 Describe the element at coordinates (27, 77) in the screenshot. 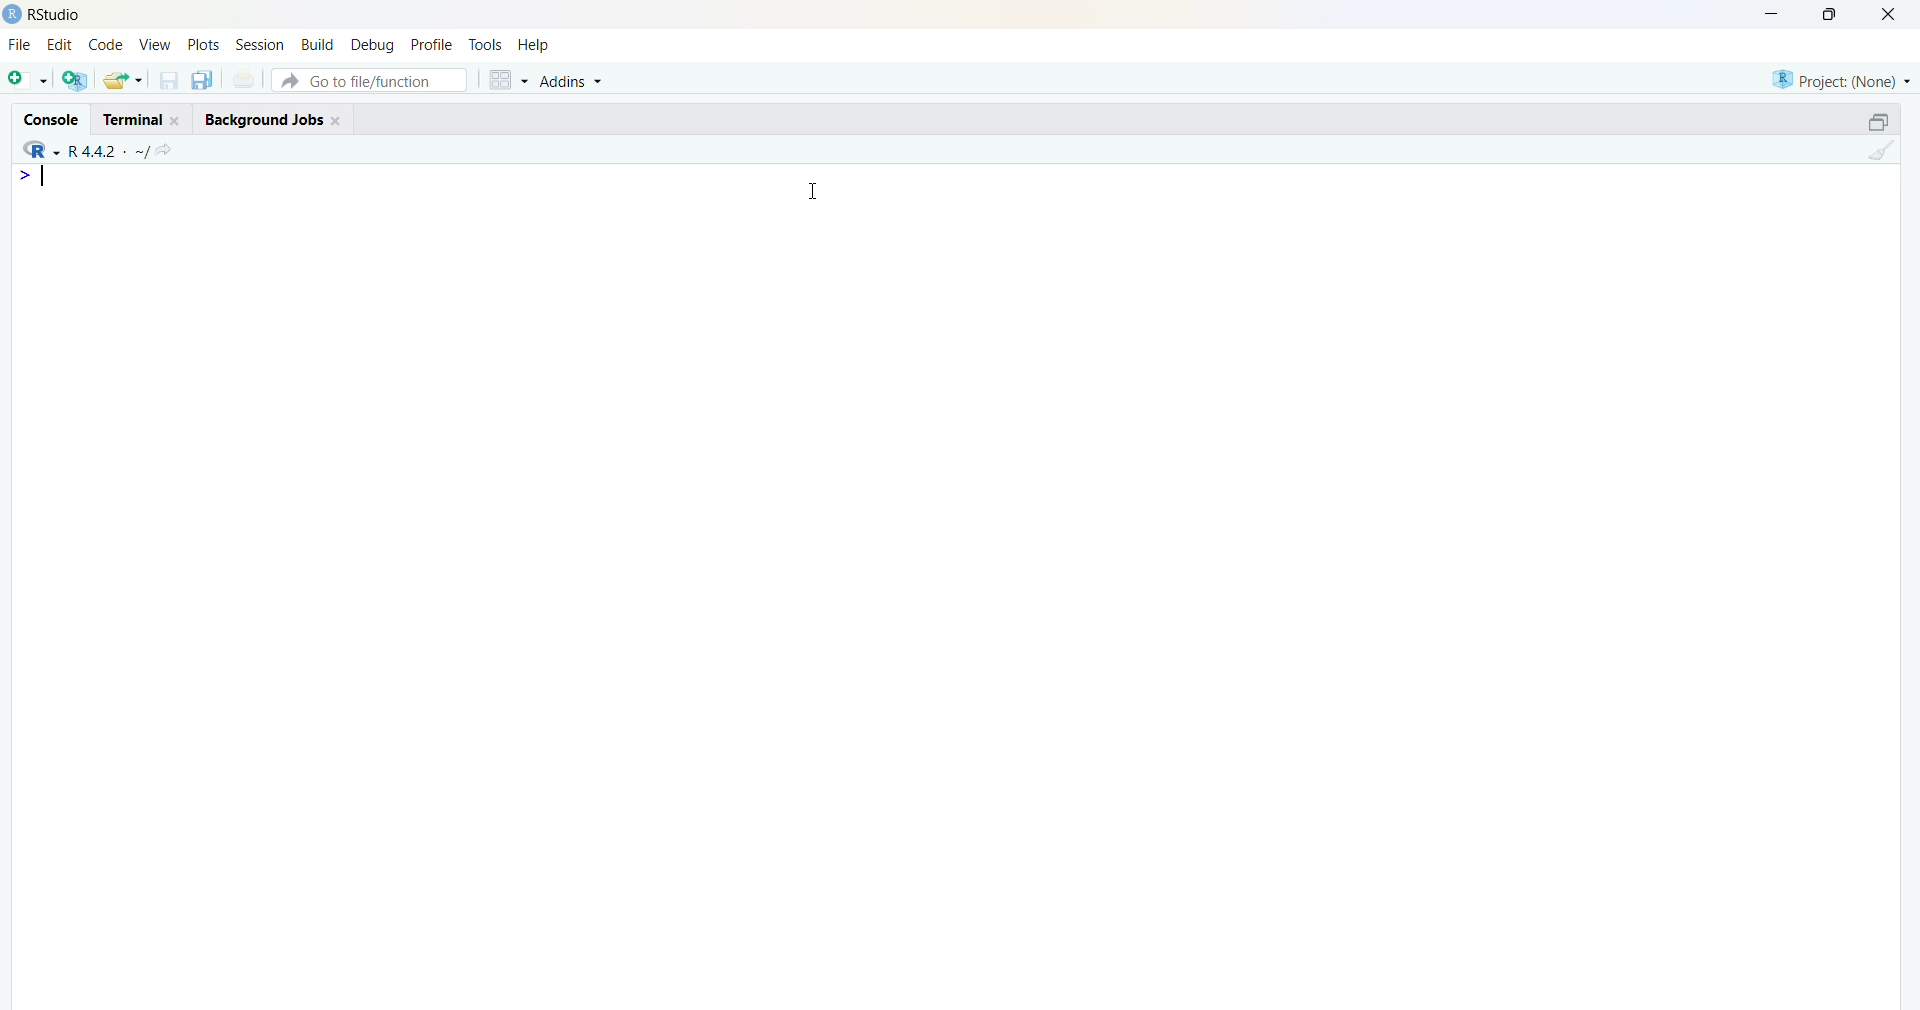

I see `new file` at that location.